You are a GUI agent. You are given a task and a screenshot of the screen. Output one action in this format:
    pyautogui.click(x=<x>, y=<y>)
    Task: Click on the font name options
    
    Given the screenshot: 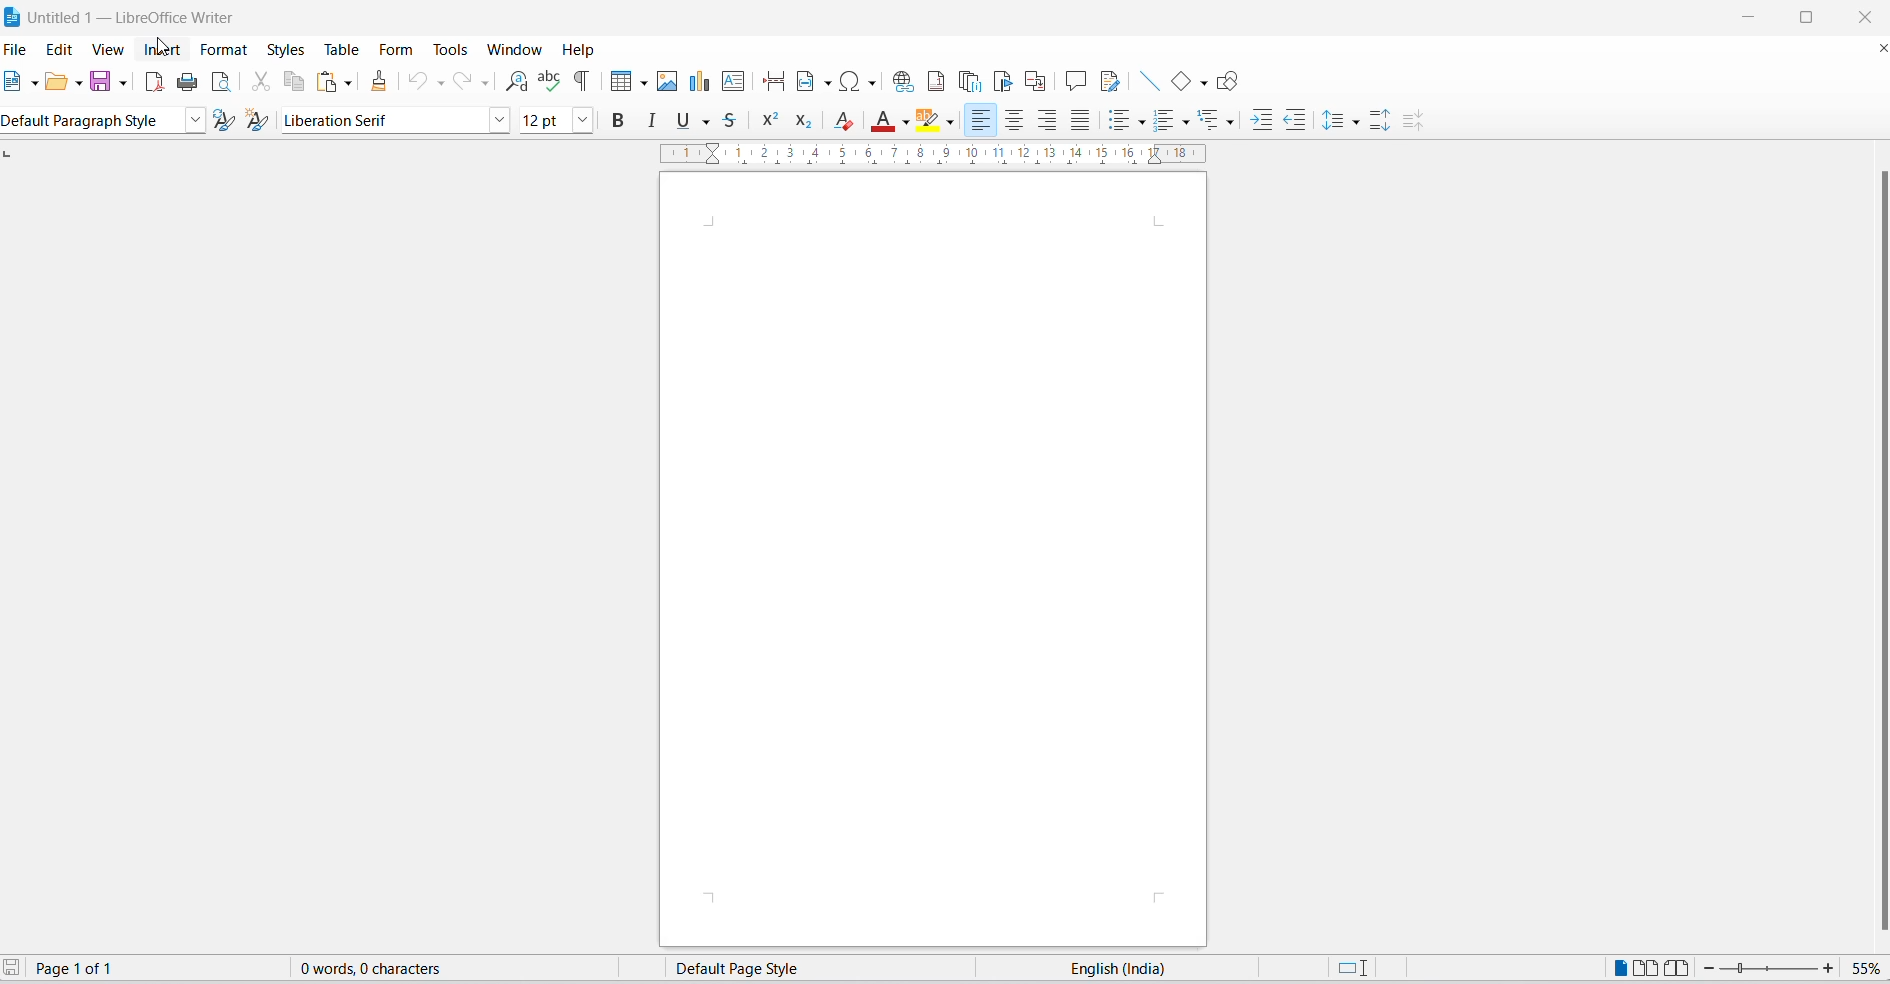 What is the action you would take?
    pyautogui.click(x=498, y=119)
    